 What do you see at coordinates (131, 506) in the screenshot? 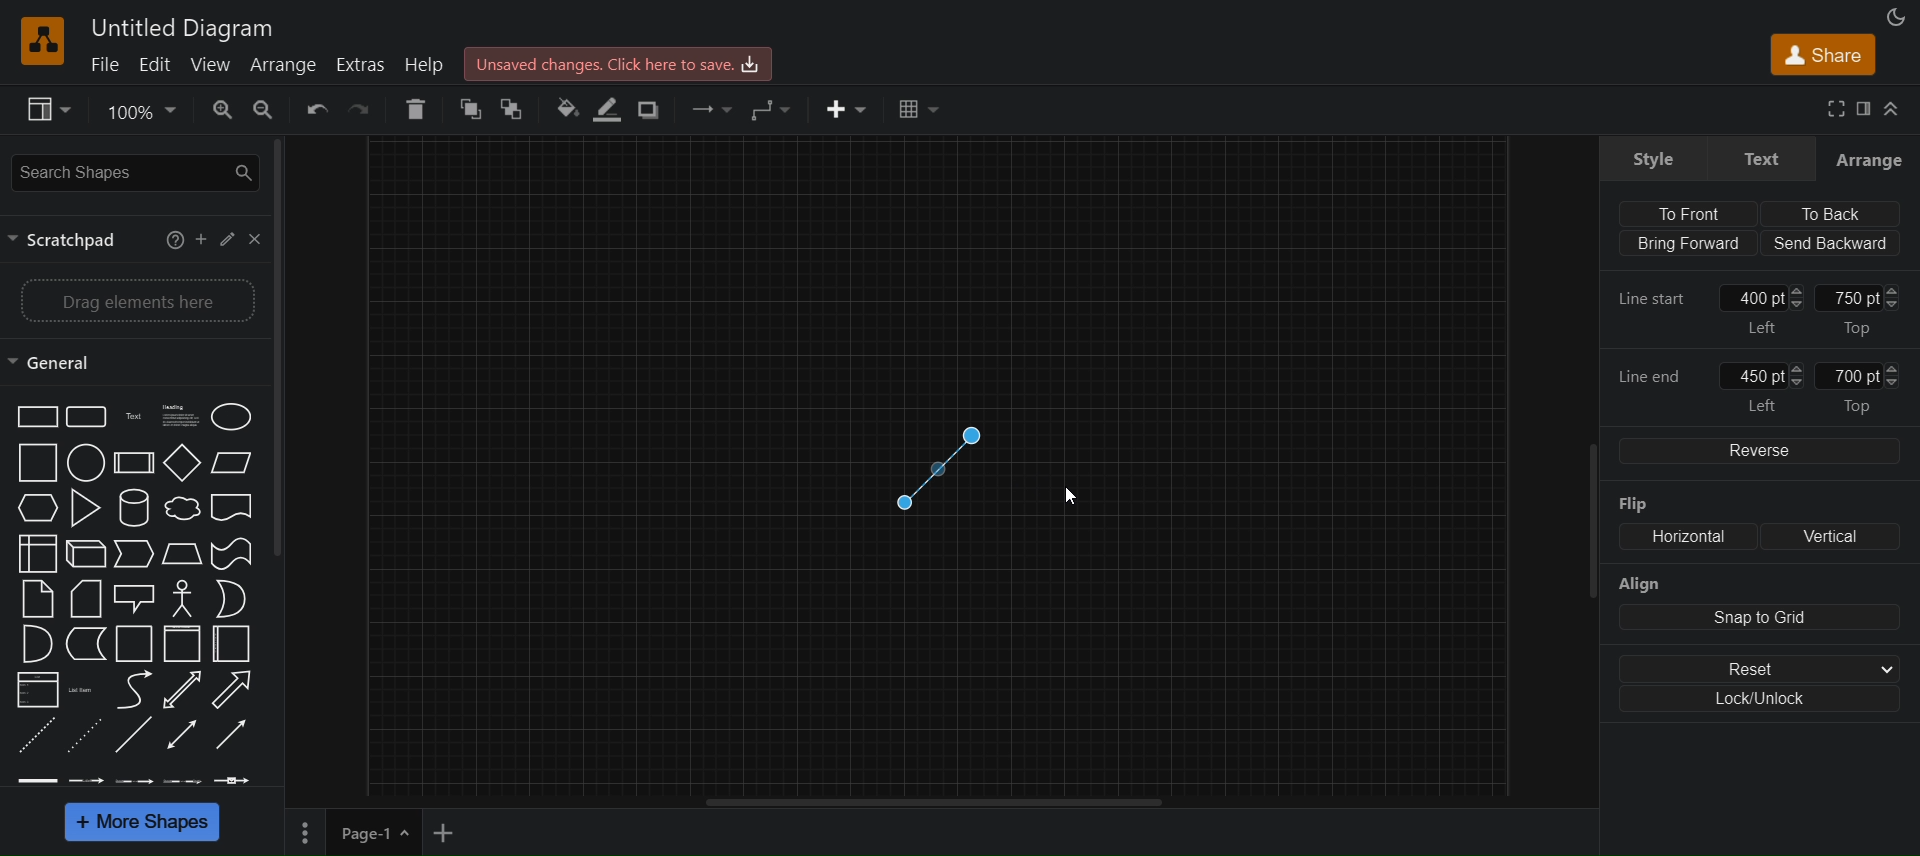
I see `Cylinder` at bounding box center [131, 506].